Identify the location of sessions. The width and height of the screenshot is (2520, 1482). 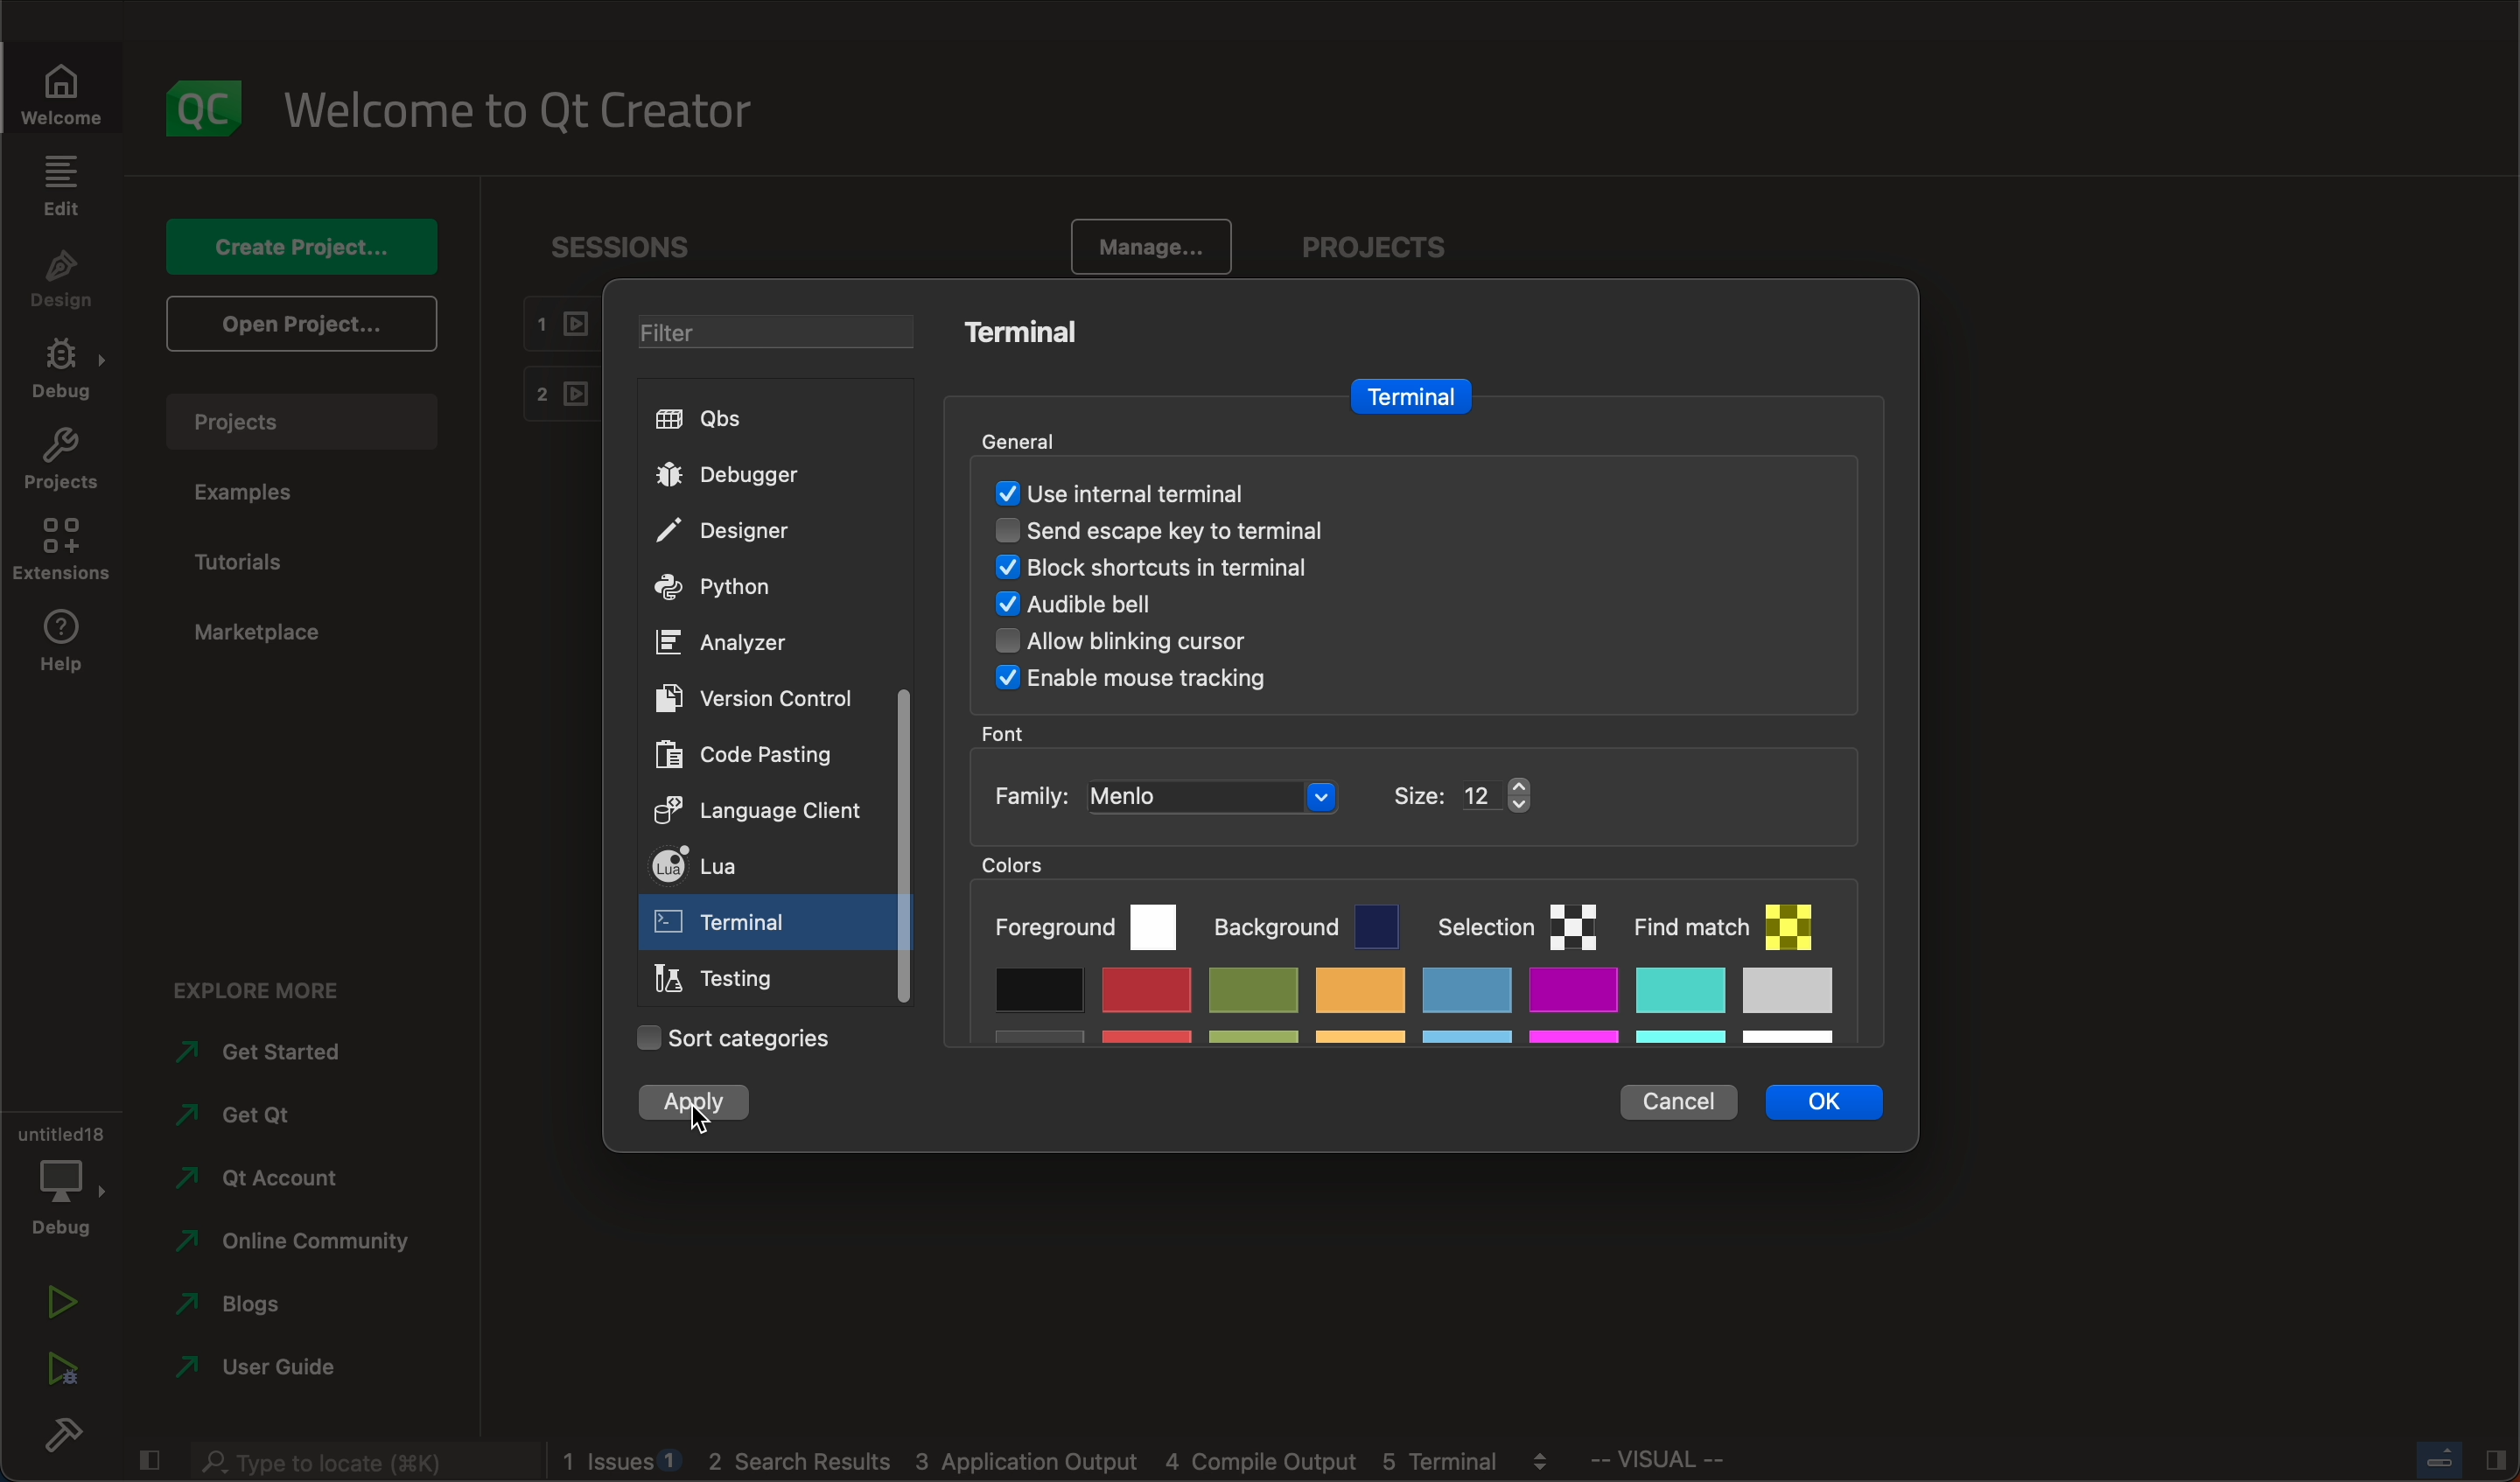
(610, 241).